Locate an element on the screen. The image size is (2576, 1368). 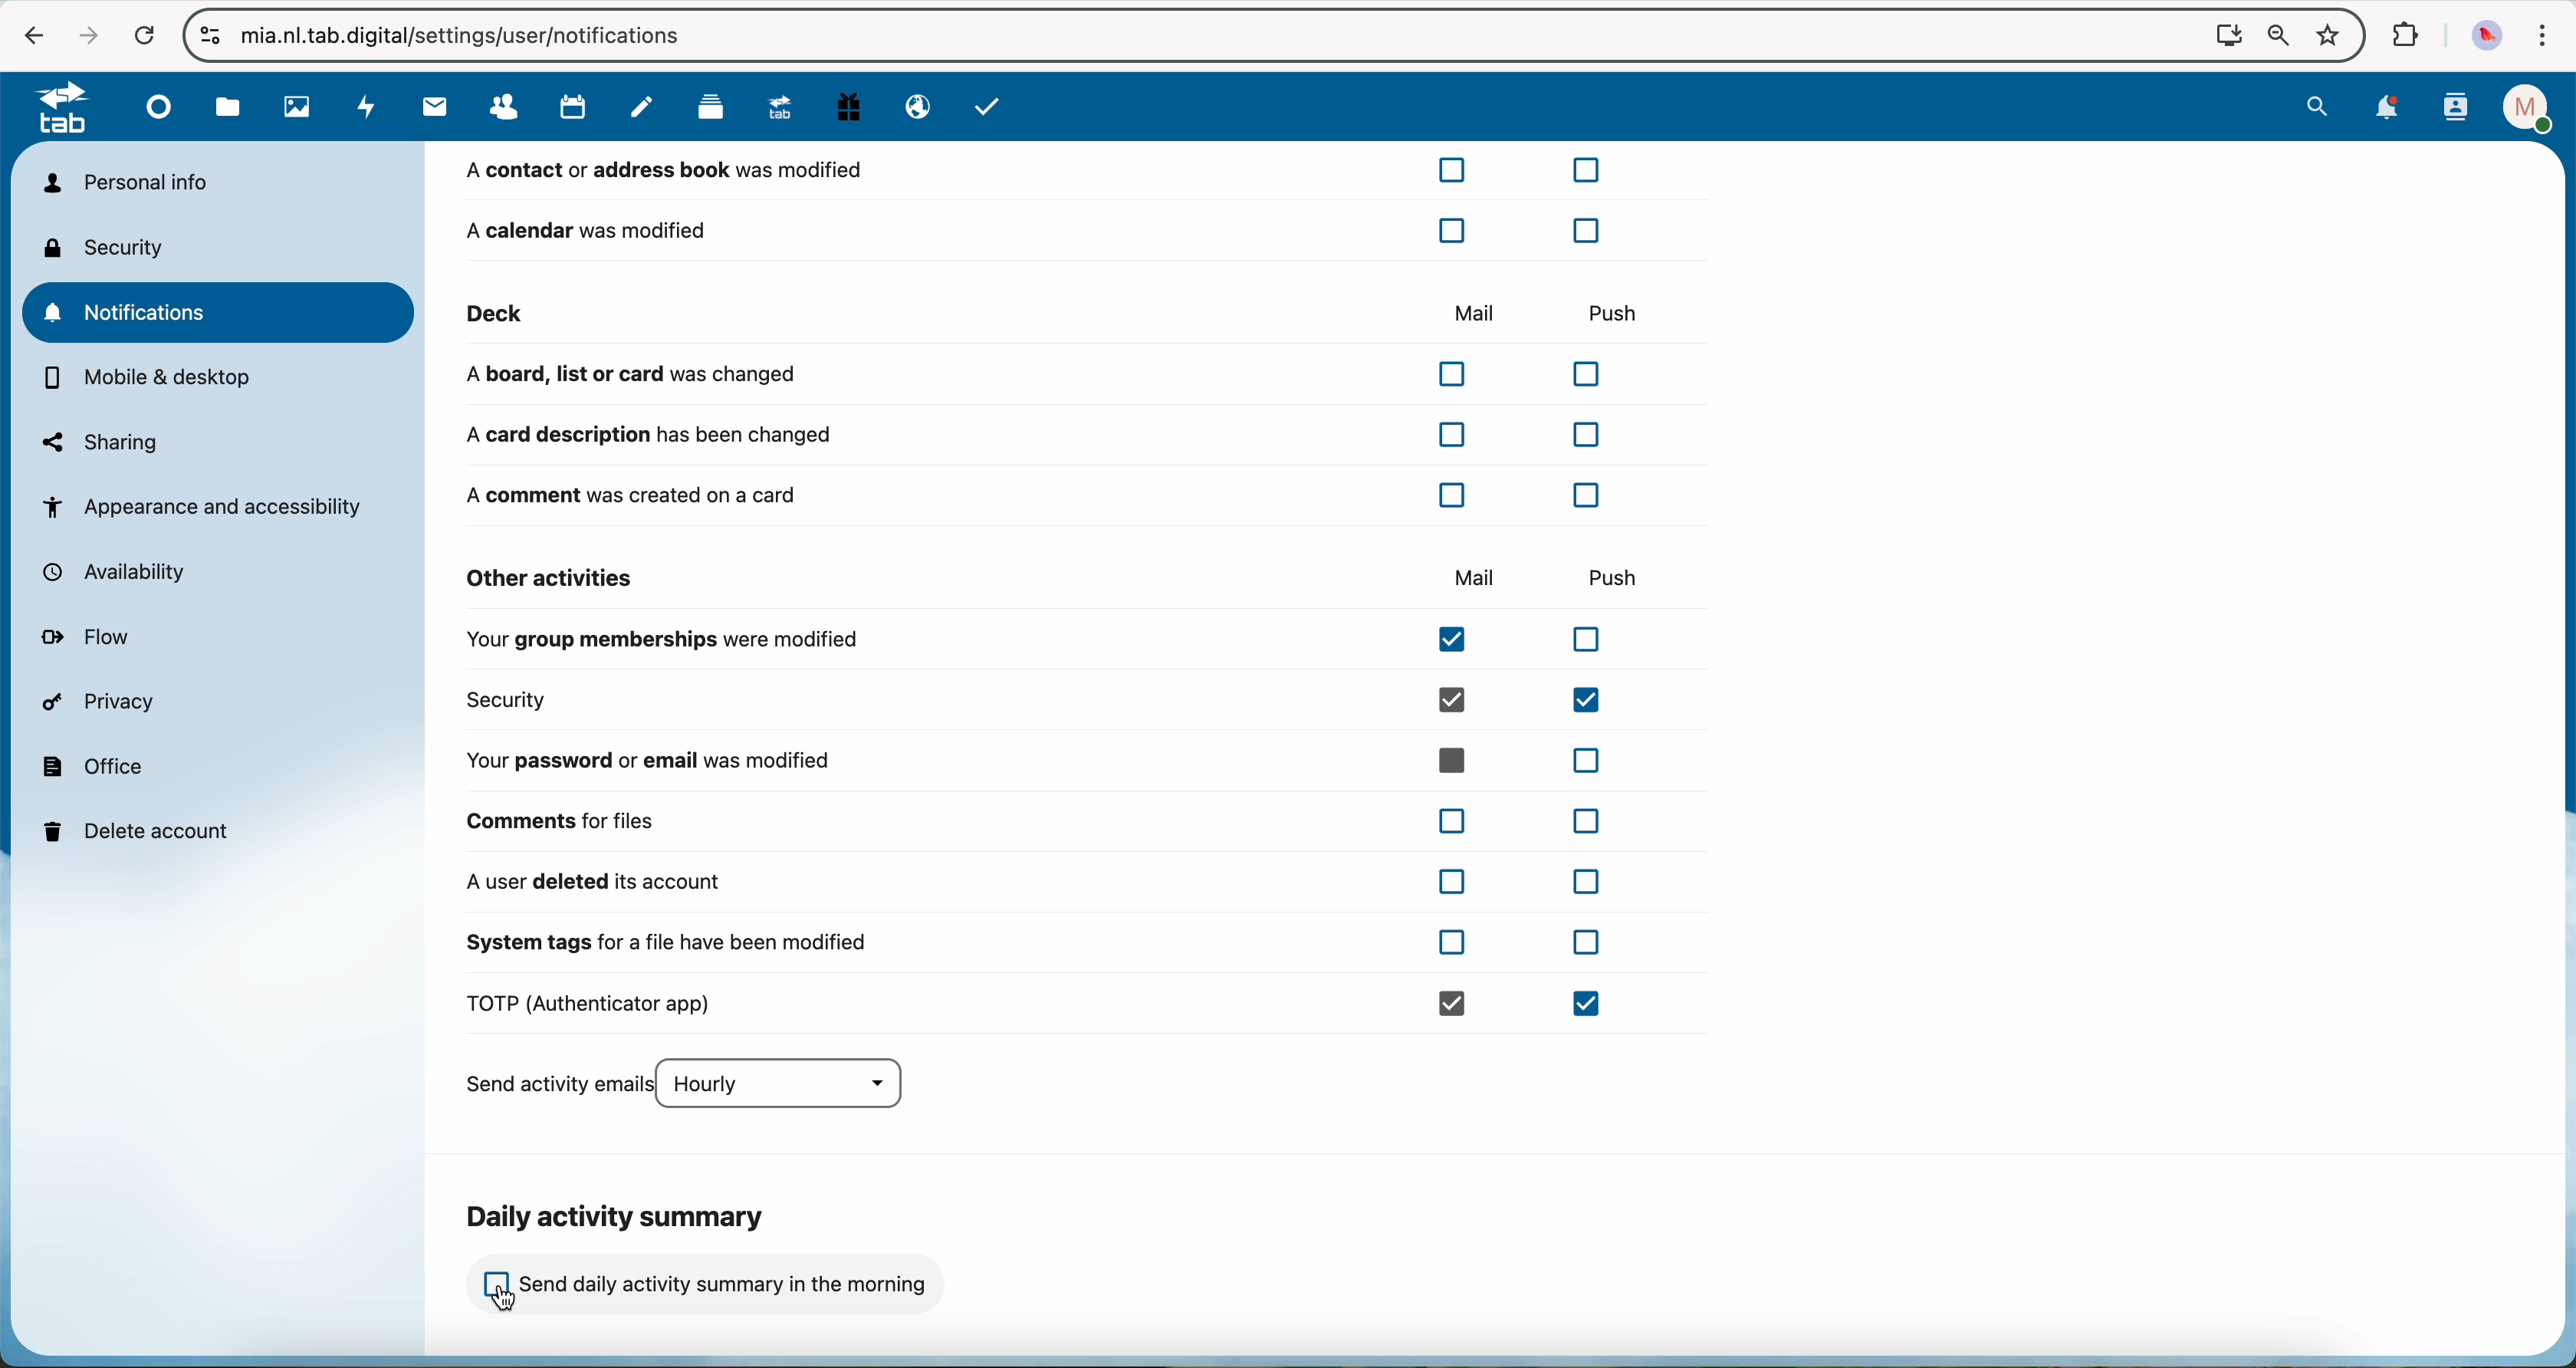
send activity emails is located at coordinates (695, 1086).